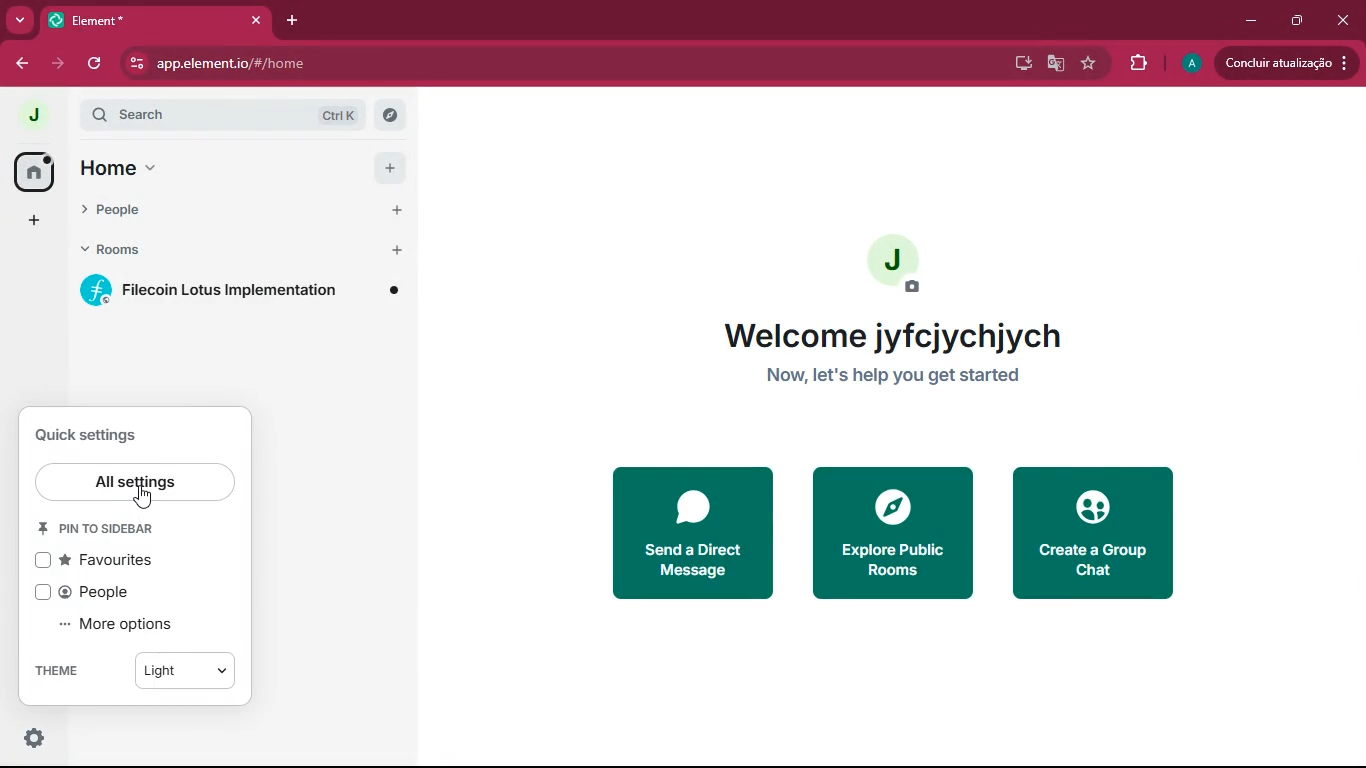  What do you see at coordinates (1100, 534) in the screenshot?
I see `create a group chat` at bounding box center [1100, 534].